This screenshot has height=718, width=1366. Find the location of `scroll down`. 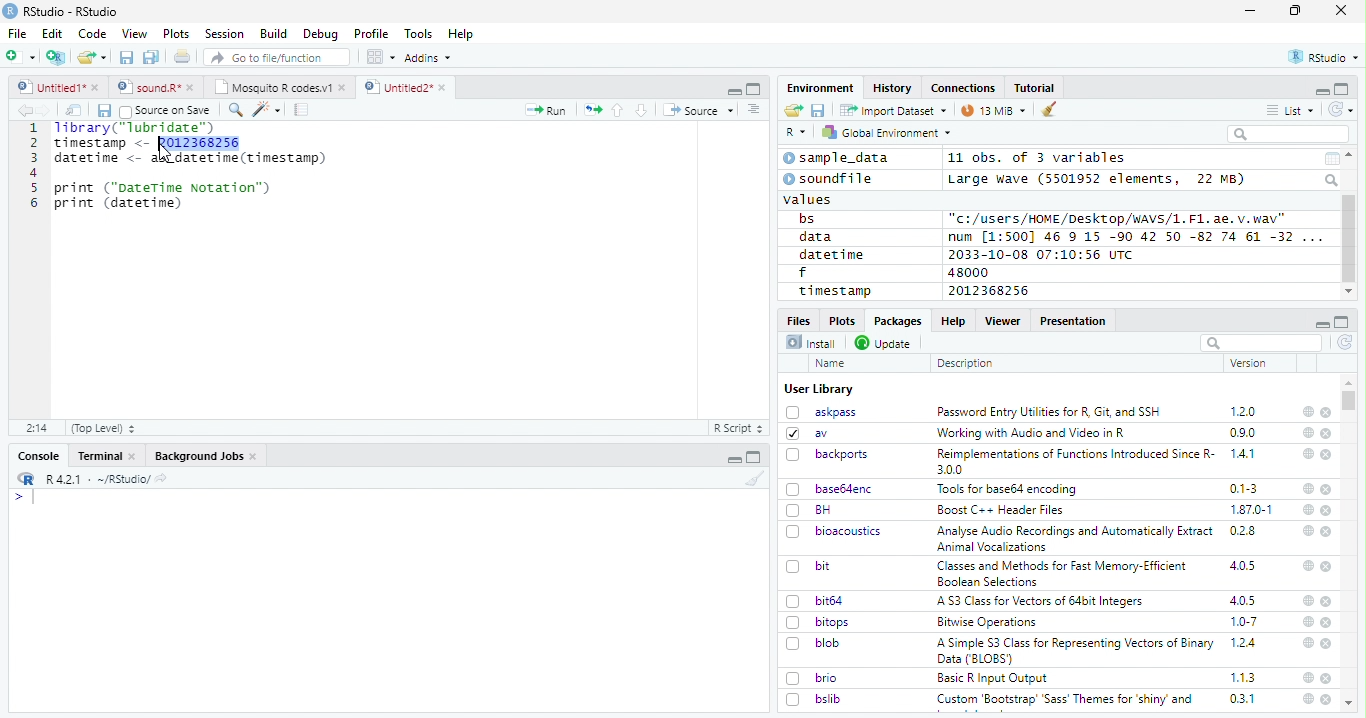

scroll down is located at coordinates (1348, 292).